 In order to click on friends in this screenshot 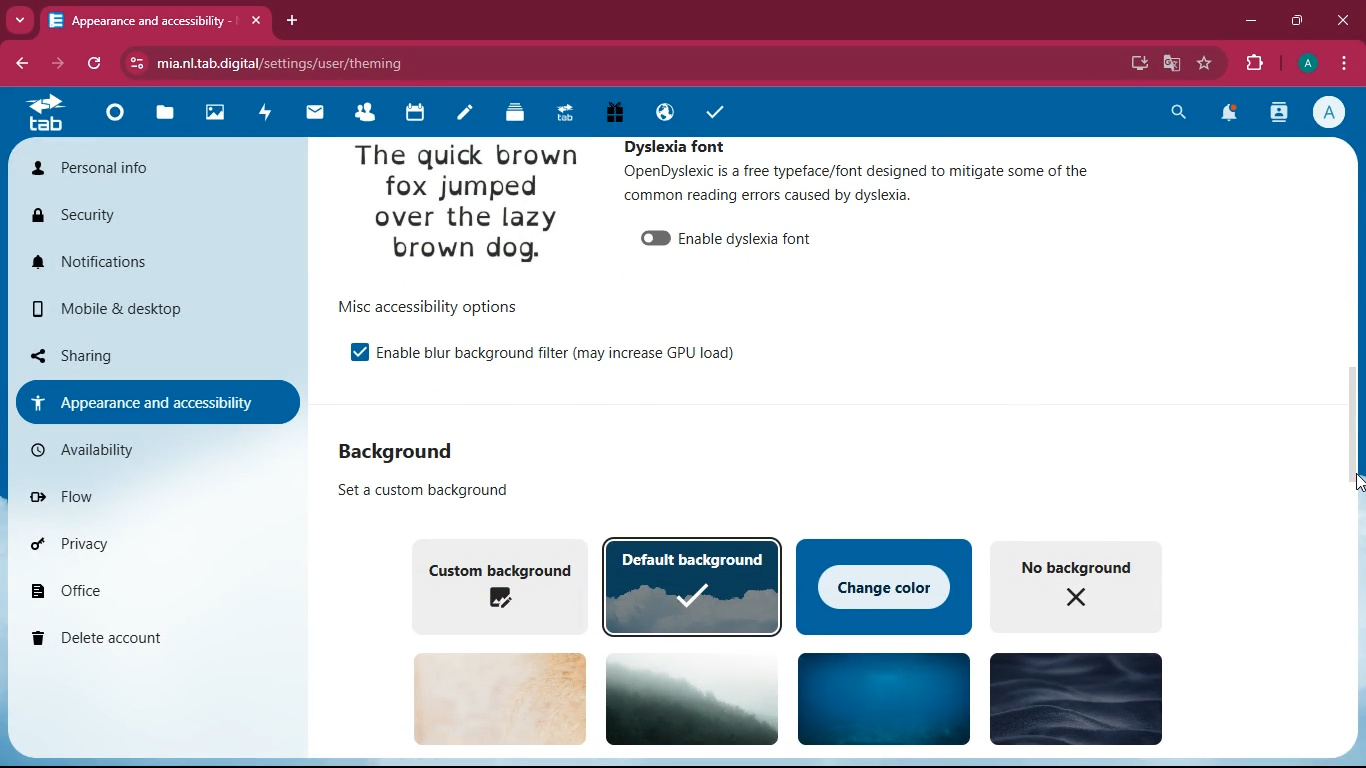, I will do `click(361, 112)`.